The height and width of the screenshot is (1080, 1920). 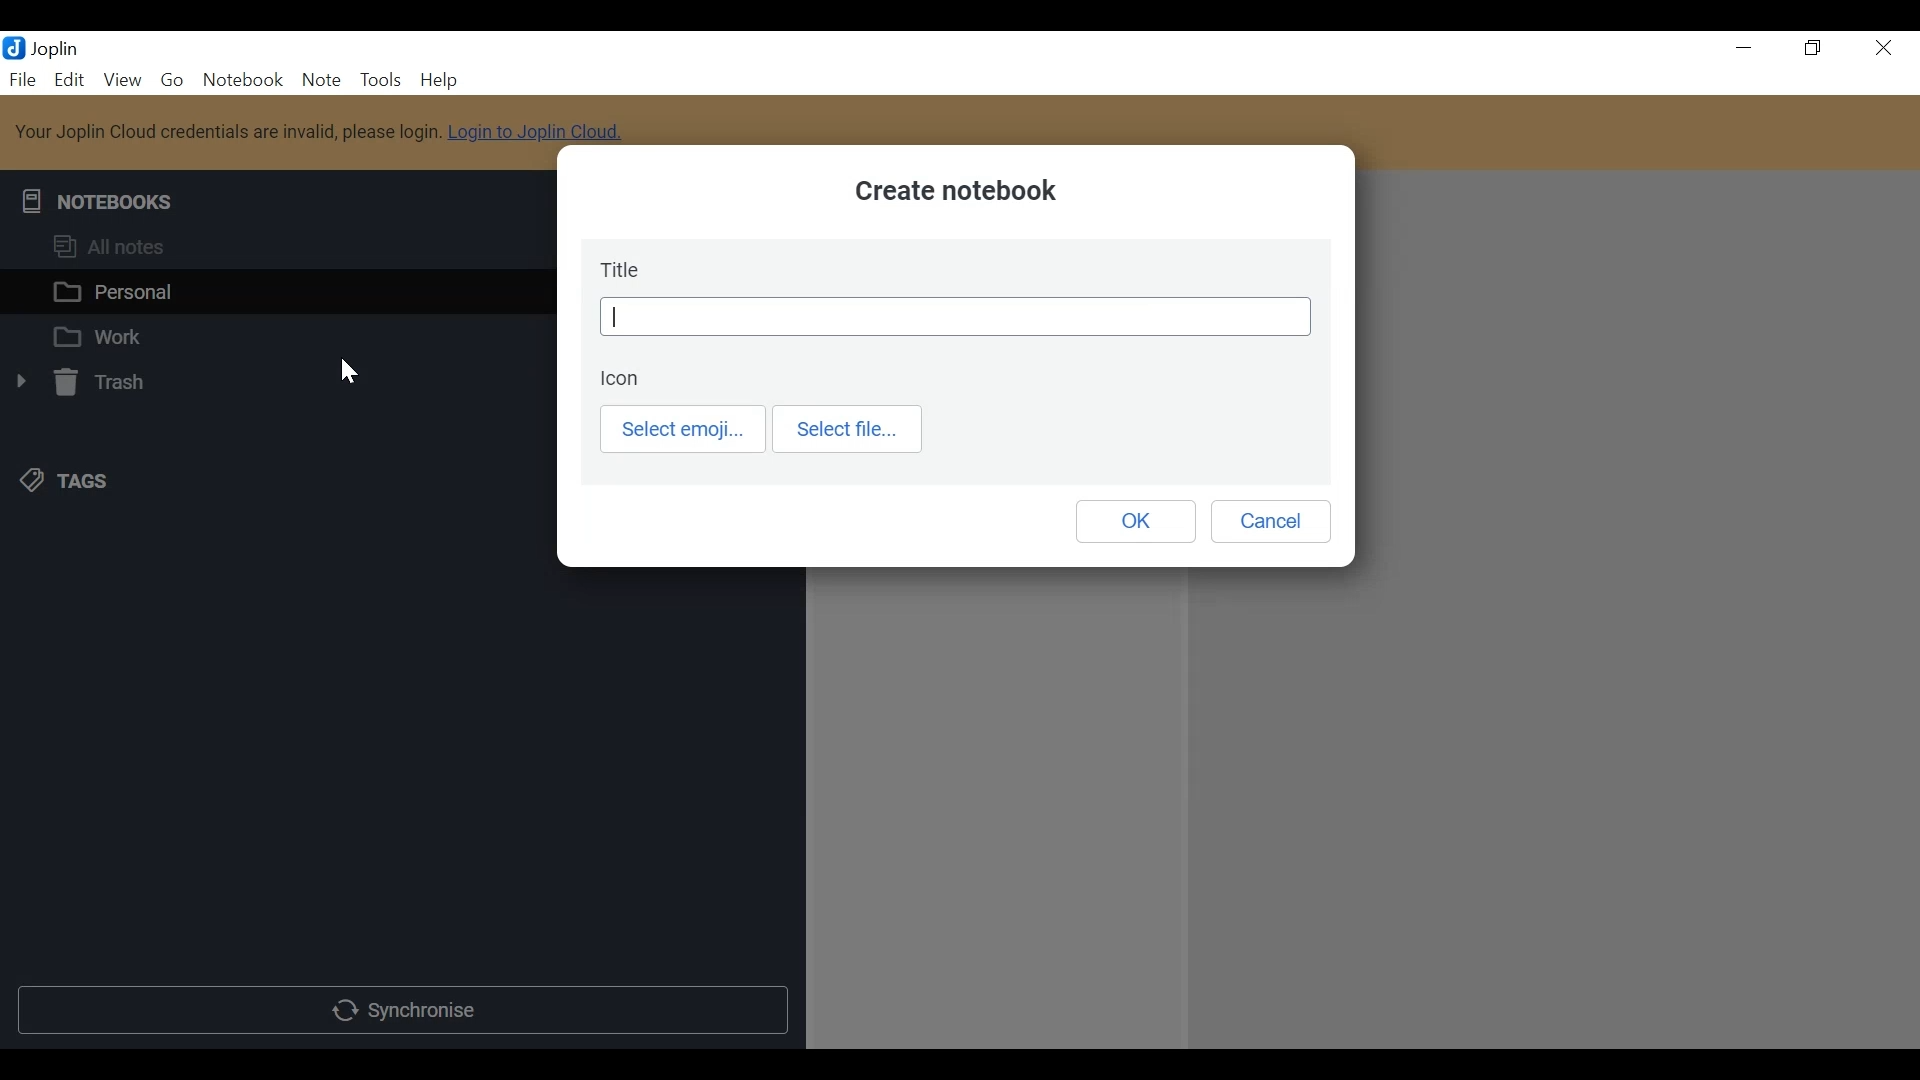 I want to click on Title, so click(x=623, y=268).